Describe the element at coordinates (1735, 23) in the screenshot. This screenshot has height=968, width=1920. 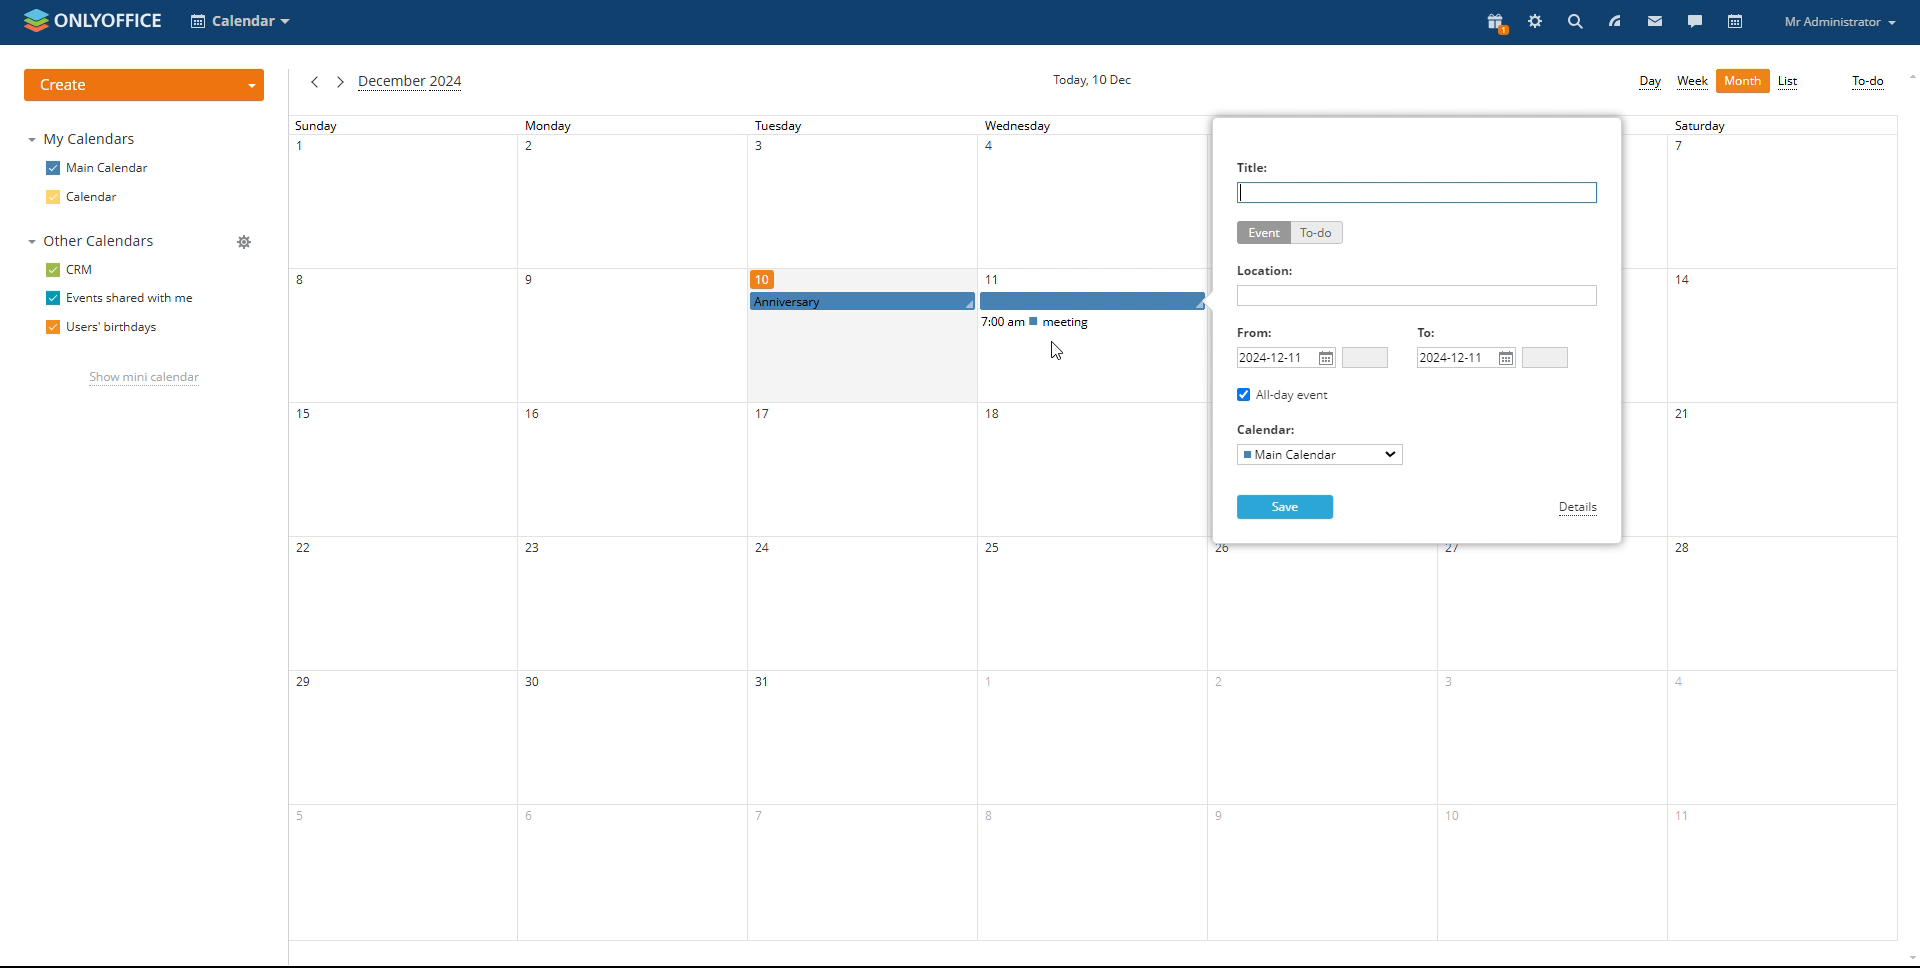
I see `calendar` at that location.